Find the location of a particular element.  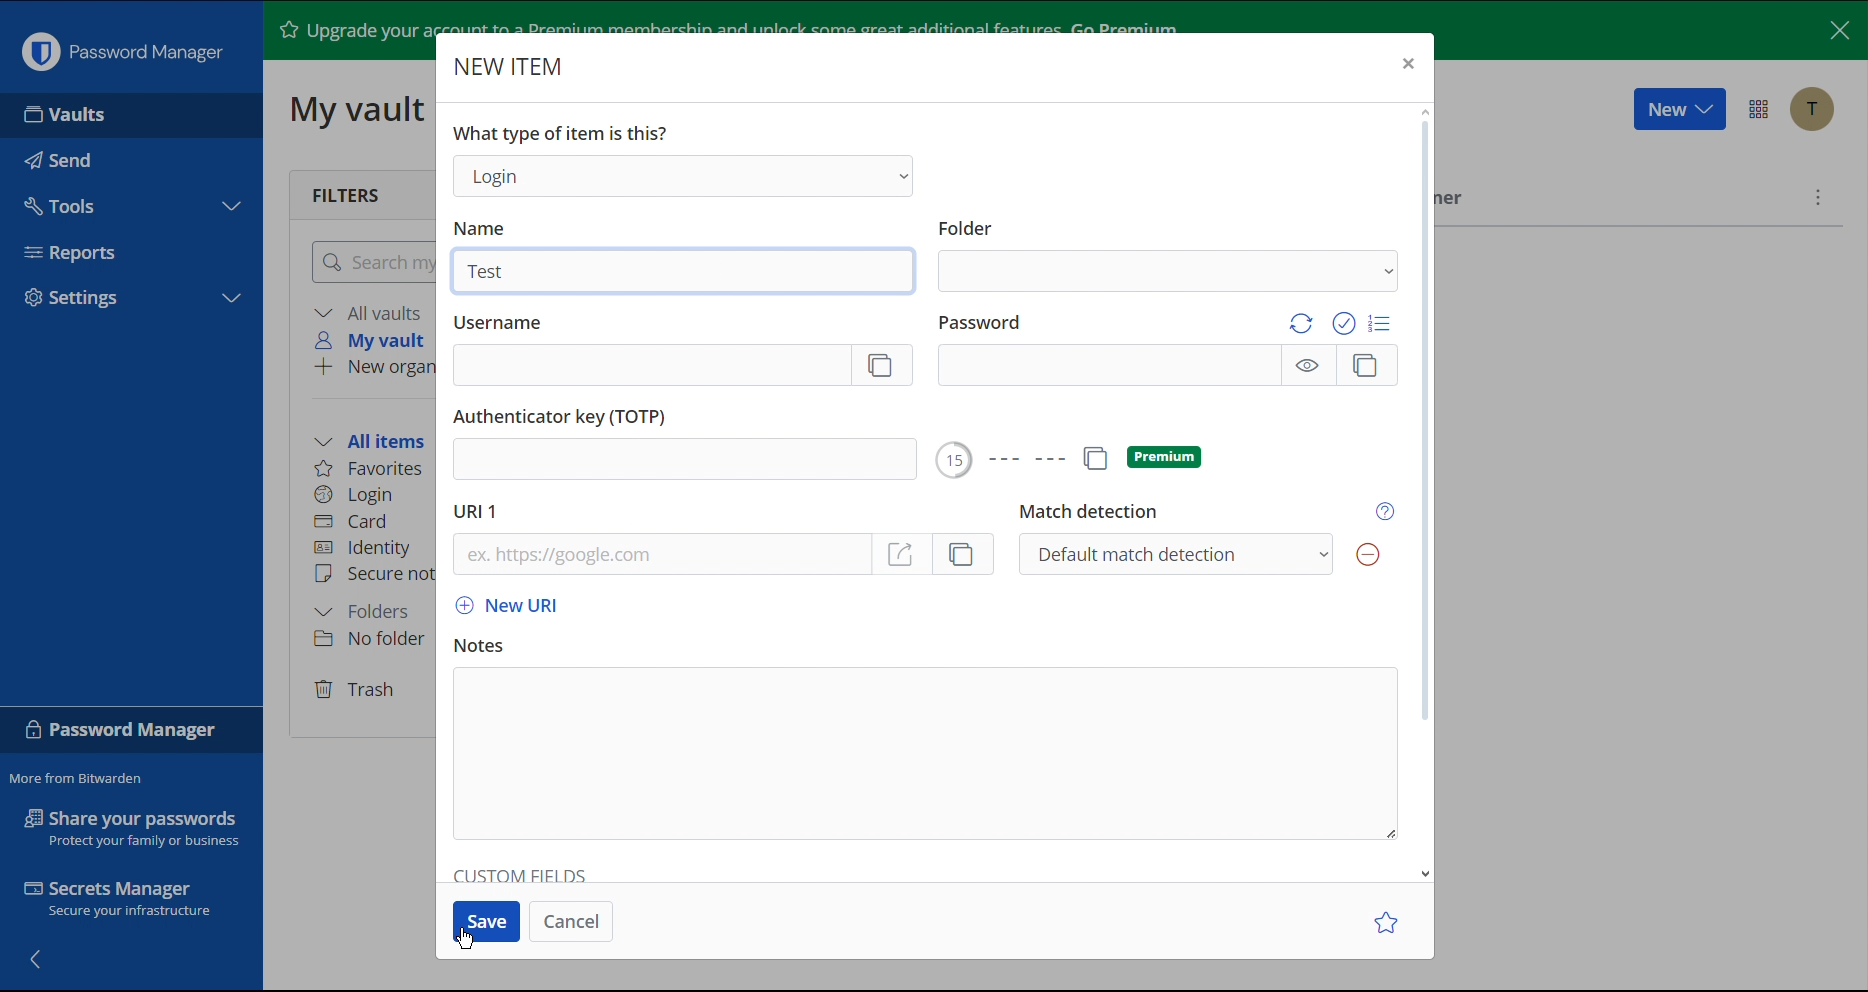

Close is located at coordinates (1412, 67).